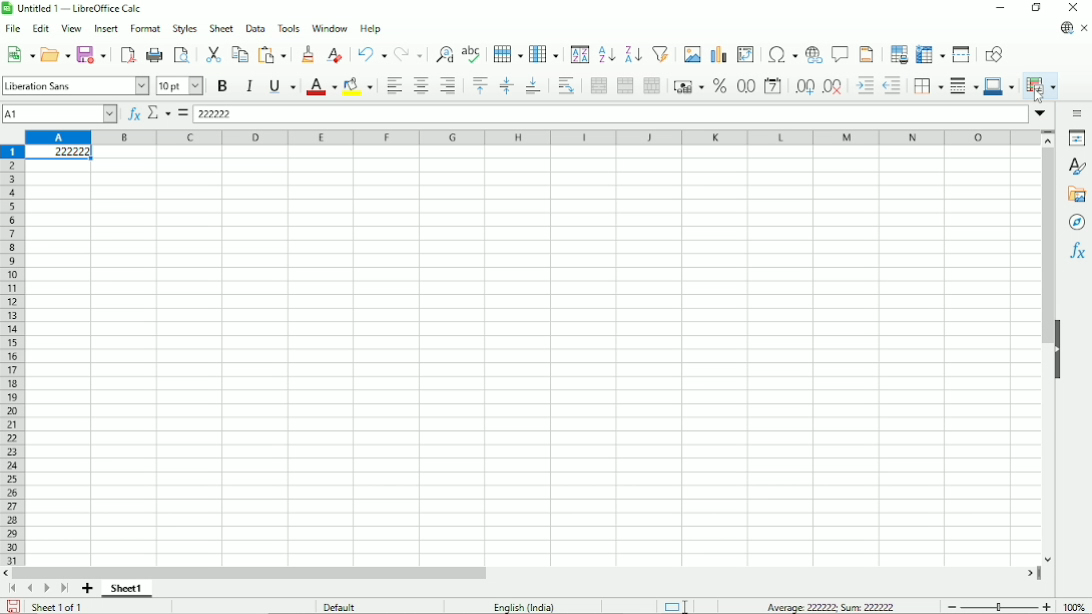 The width and height of the screenshot is (1092, 614). What do you see at coordinates (834, 87) in the screenshot?
I see `Delete decimal place` at bounding box center [834, 87].